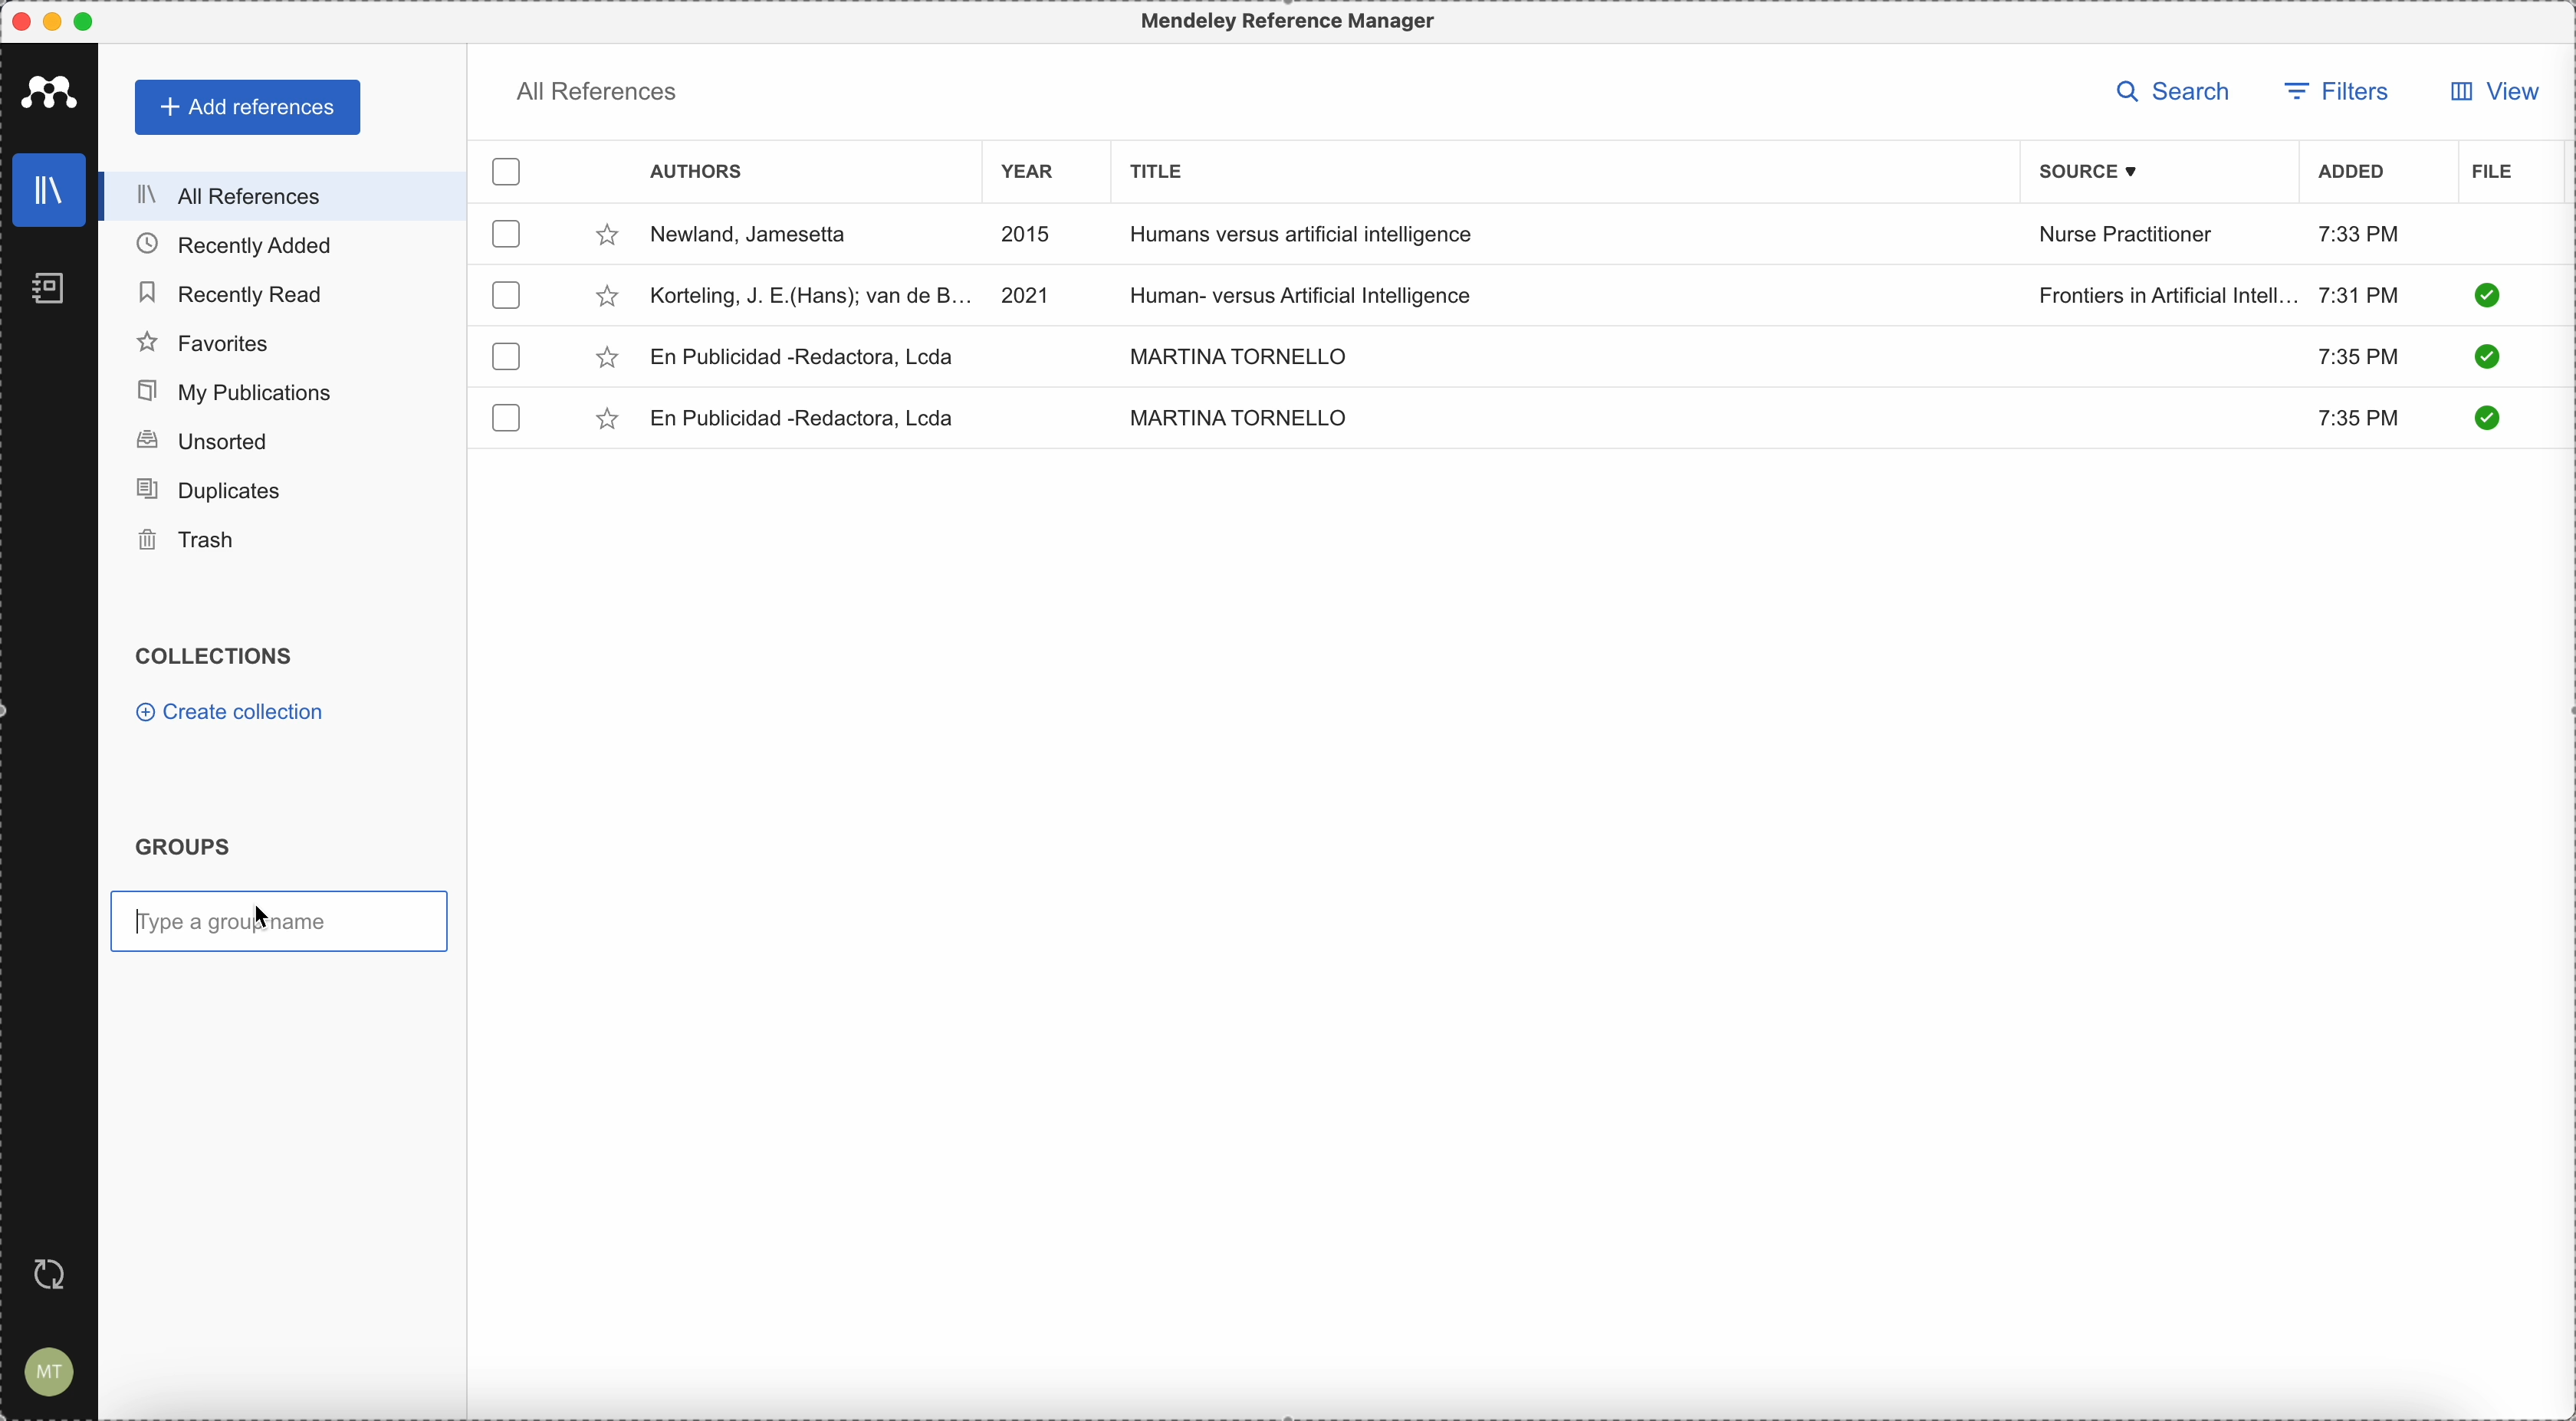 This screenshot has width=2576, height=1421. Describe the element at coordinates (235, 715) in the screenshot. I see `create collection` at that location.